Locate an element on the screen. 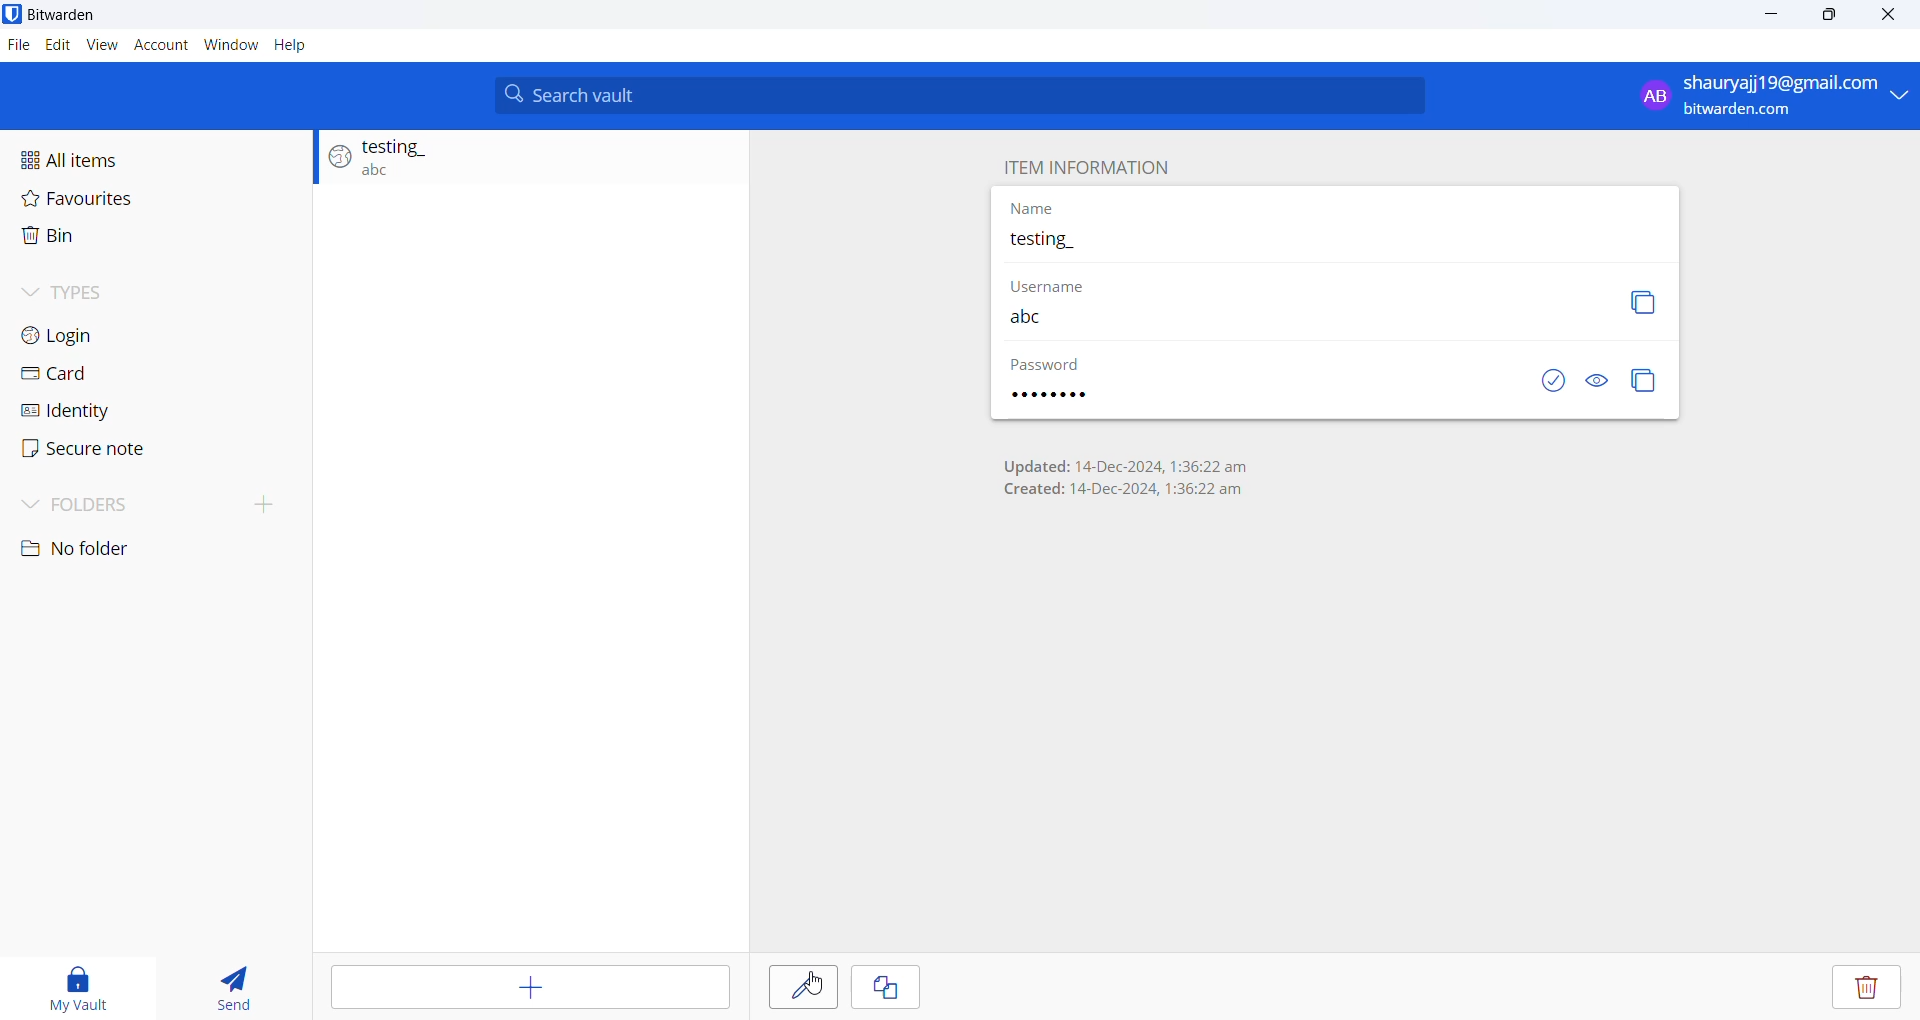 The width and height of the screenshot is (1920, 1020). Updation and creation date is located at coordinates (1124, 474).